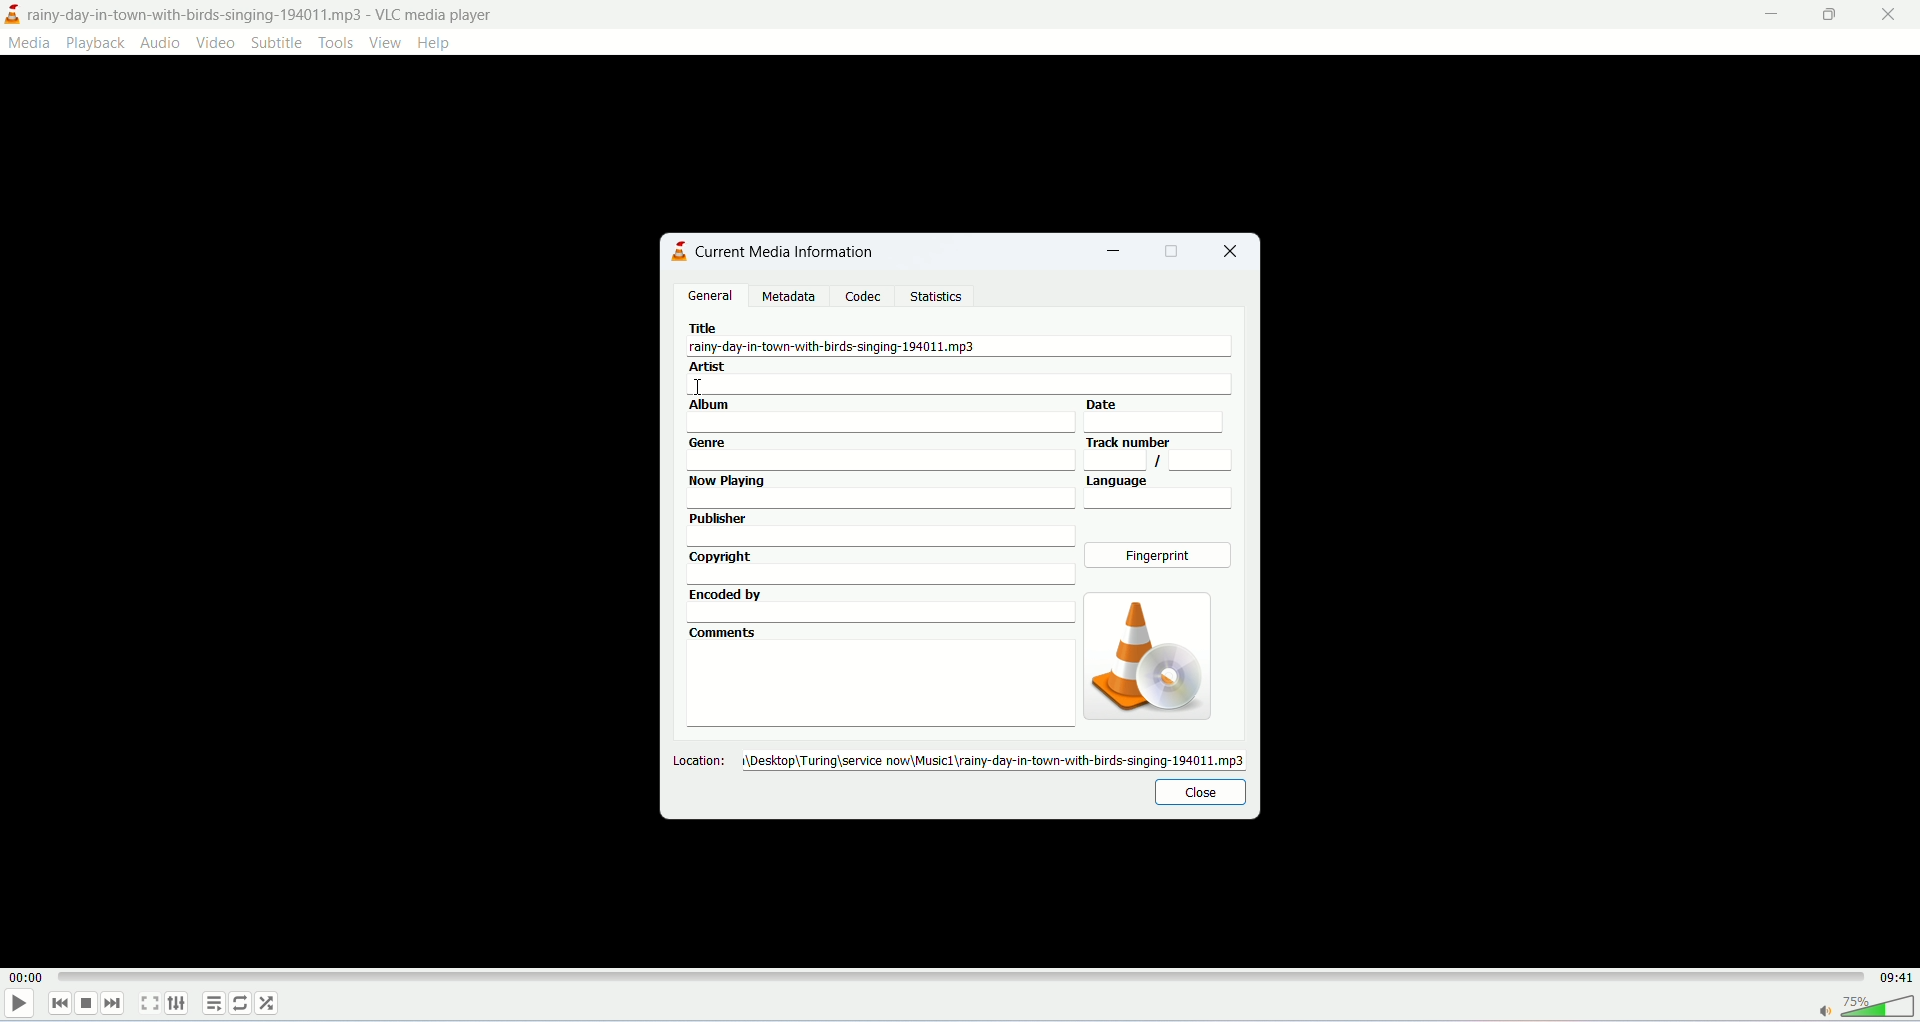  Describe the element at coordinates (785, 251) in the screenshot. I see `current media information` at that location.